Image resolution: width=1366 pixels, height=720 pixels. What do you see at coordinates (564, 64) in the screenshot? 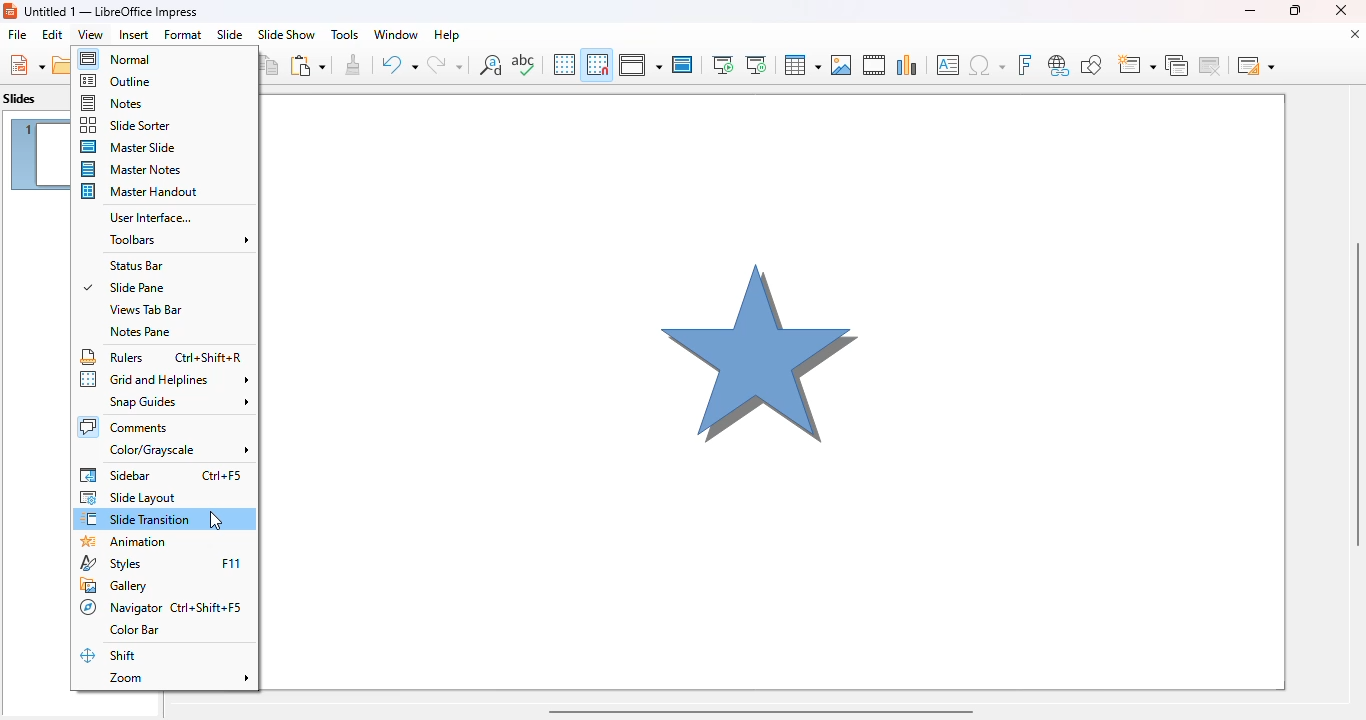
I see `display grid` at bounding box center [564, 64].